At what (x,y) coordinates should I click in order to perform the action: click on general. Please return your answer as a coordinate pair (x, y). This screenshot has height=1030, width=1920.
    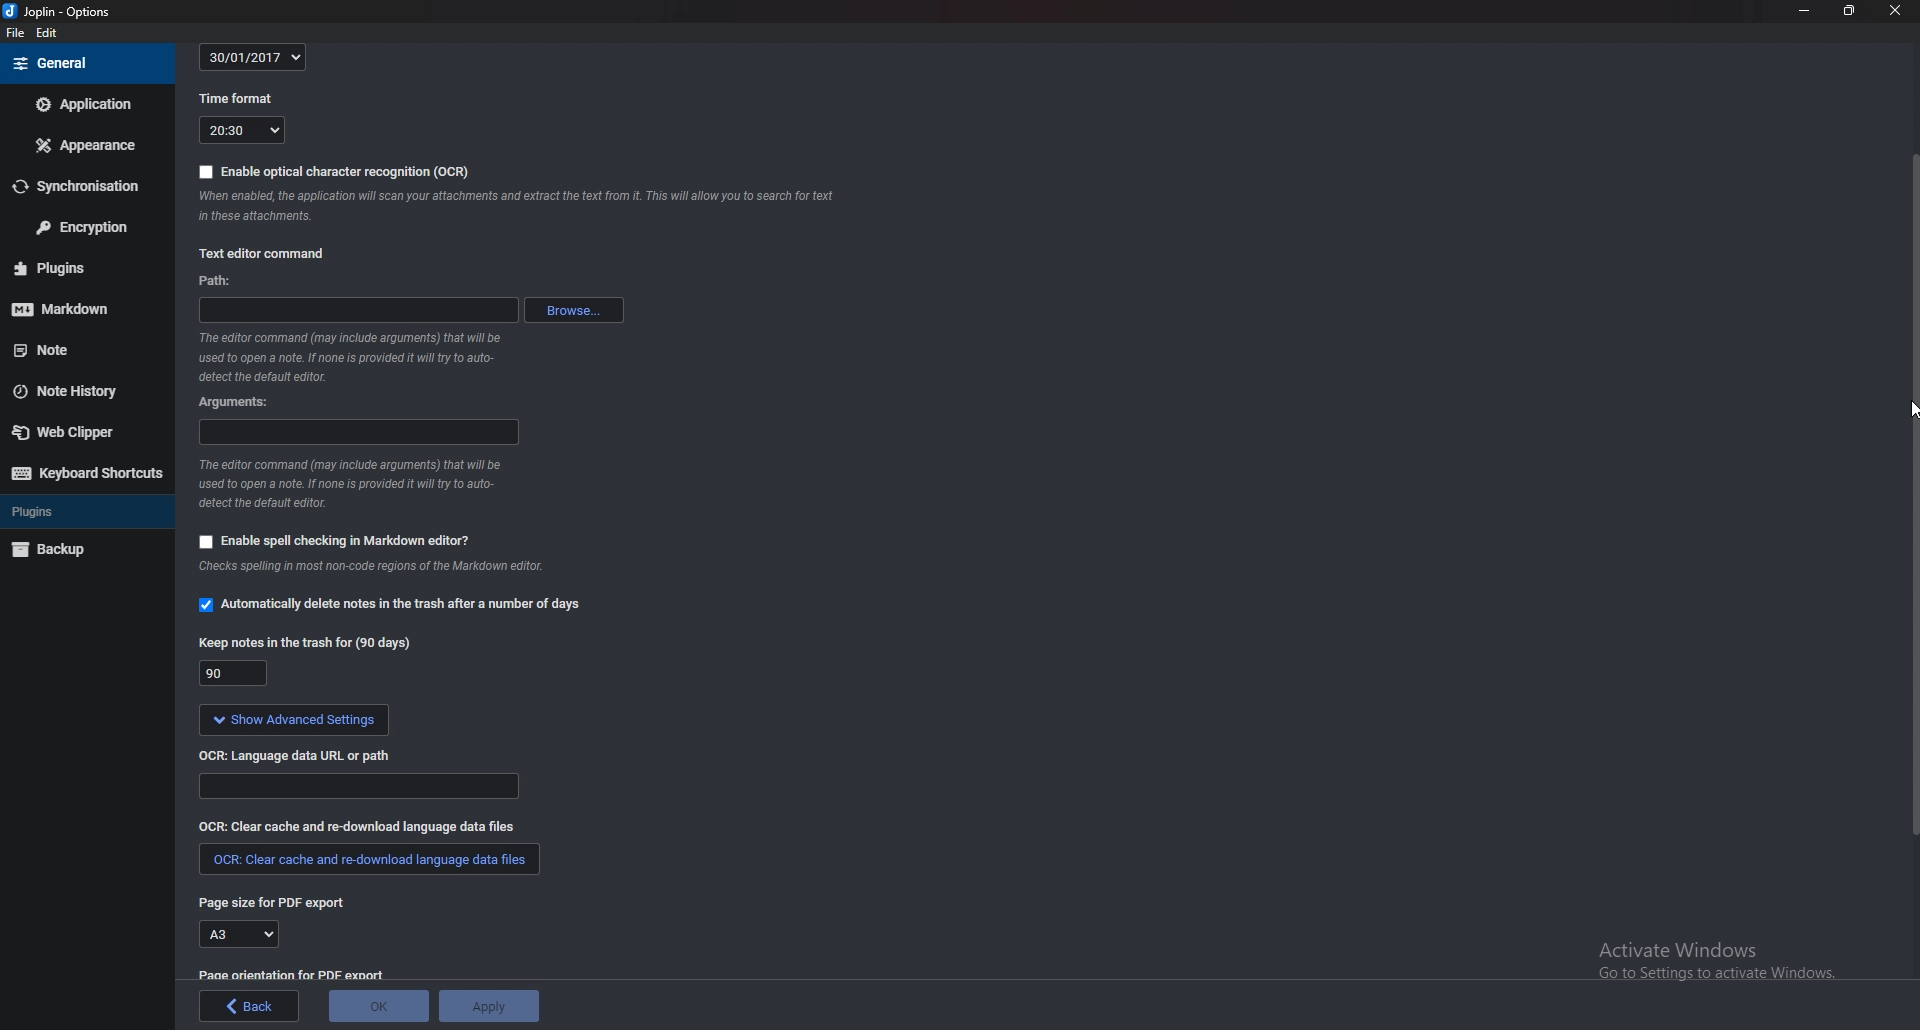
    Looking at the image, I should click on (86, 62).